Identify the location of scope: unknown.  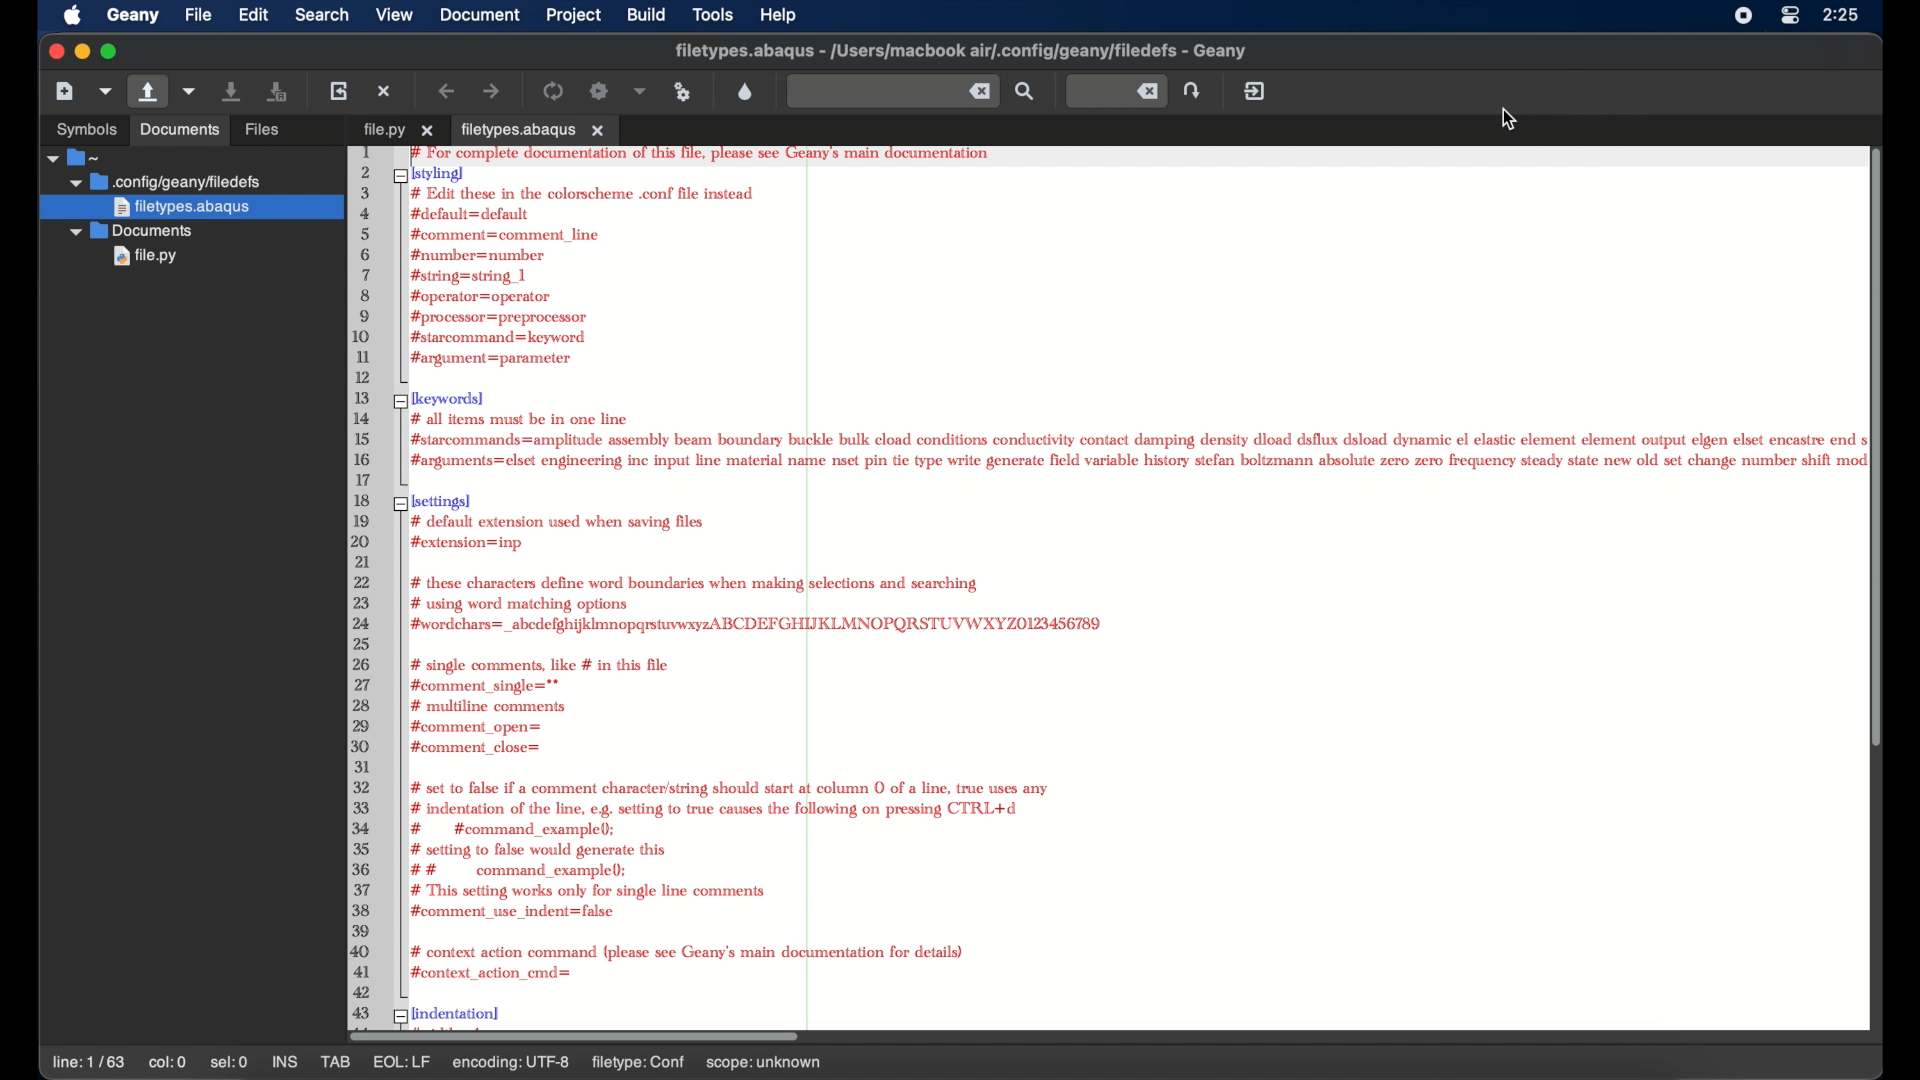
(840, 1064).